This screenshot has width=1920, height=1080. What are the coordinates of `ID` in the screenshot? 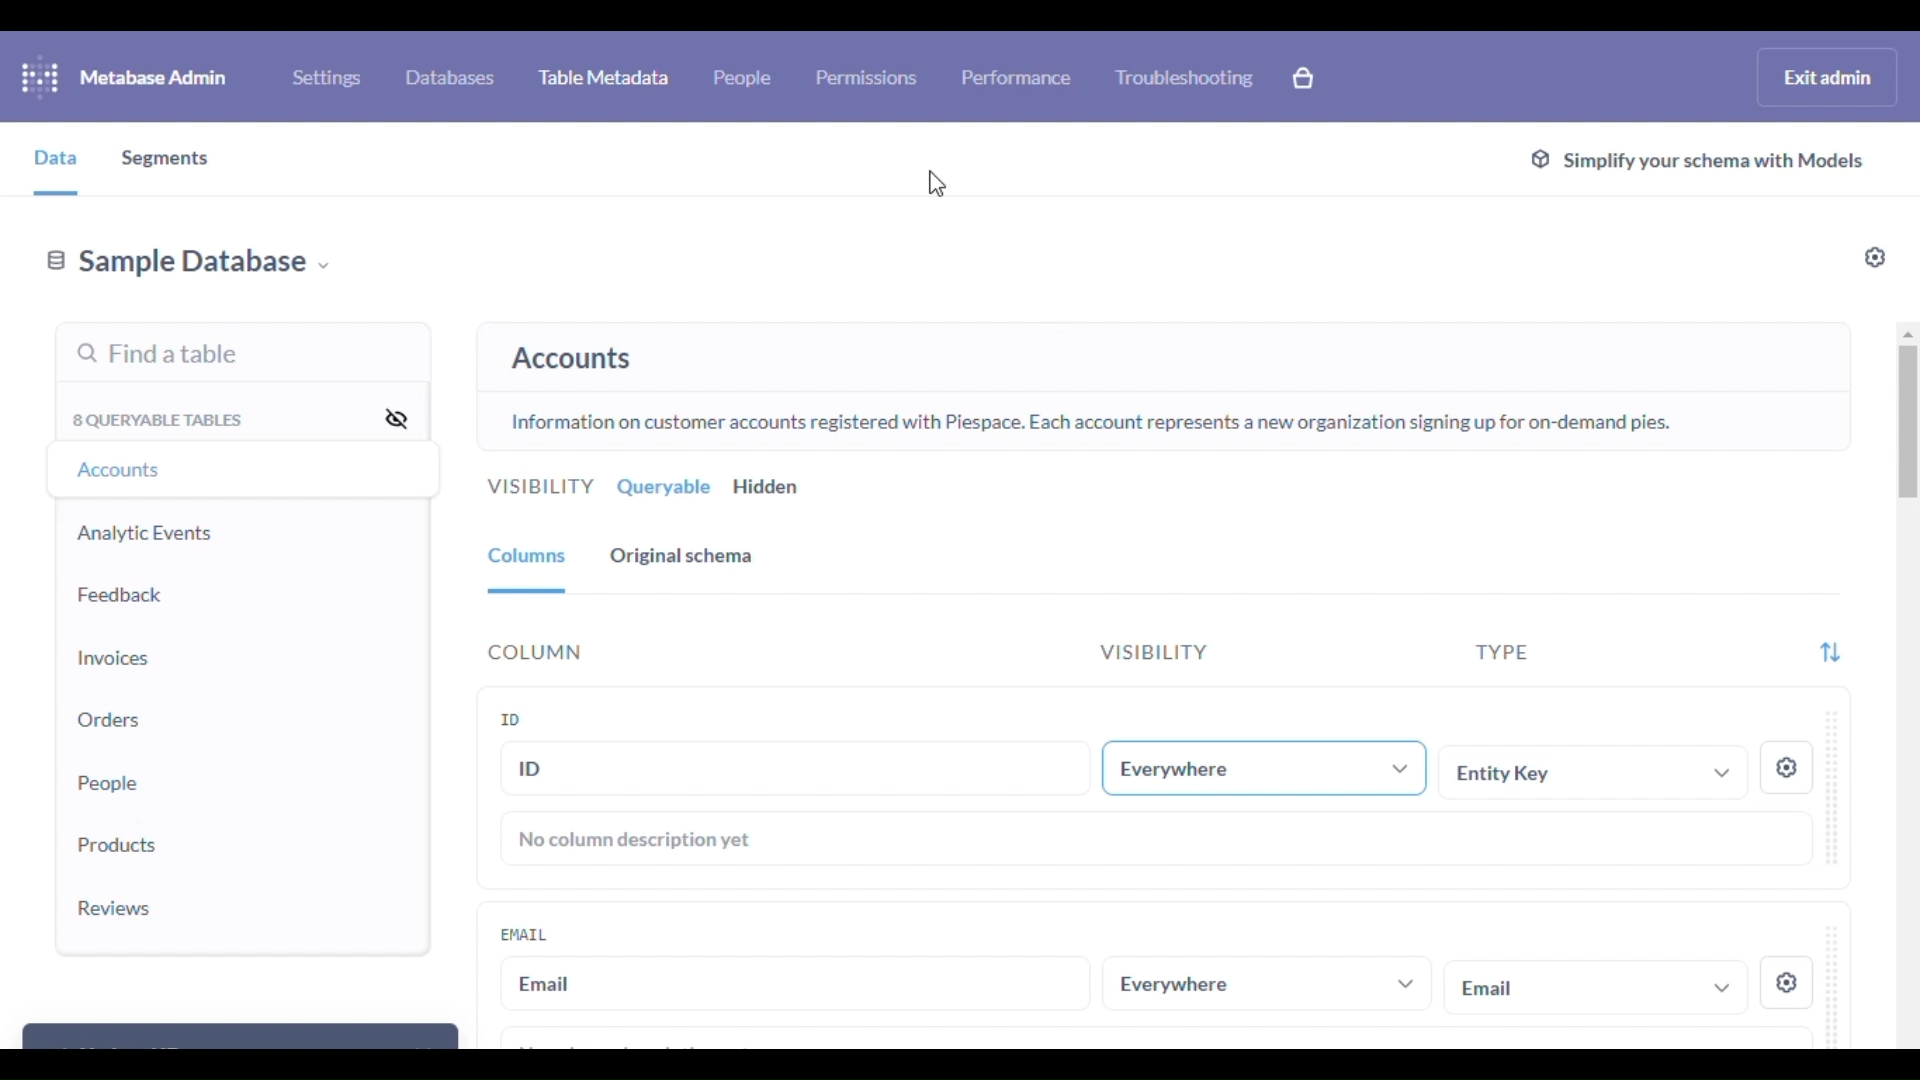 It's located at (511, 718).